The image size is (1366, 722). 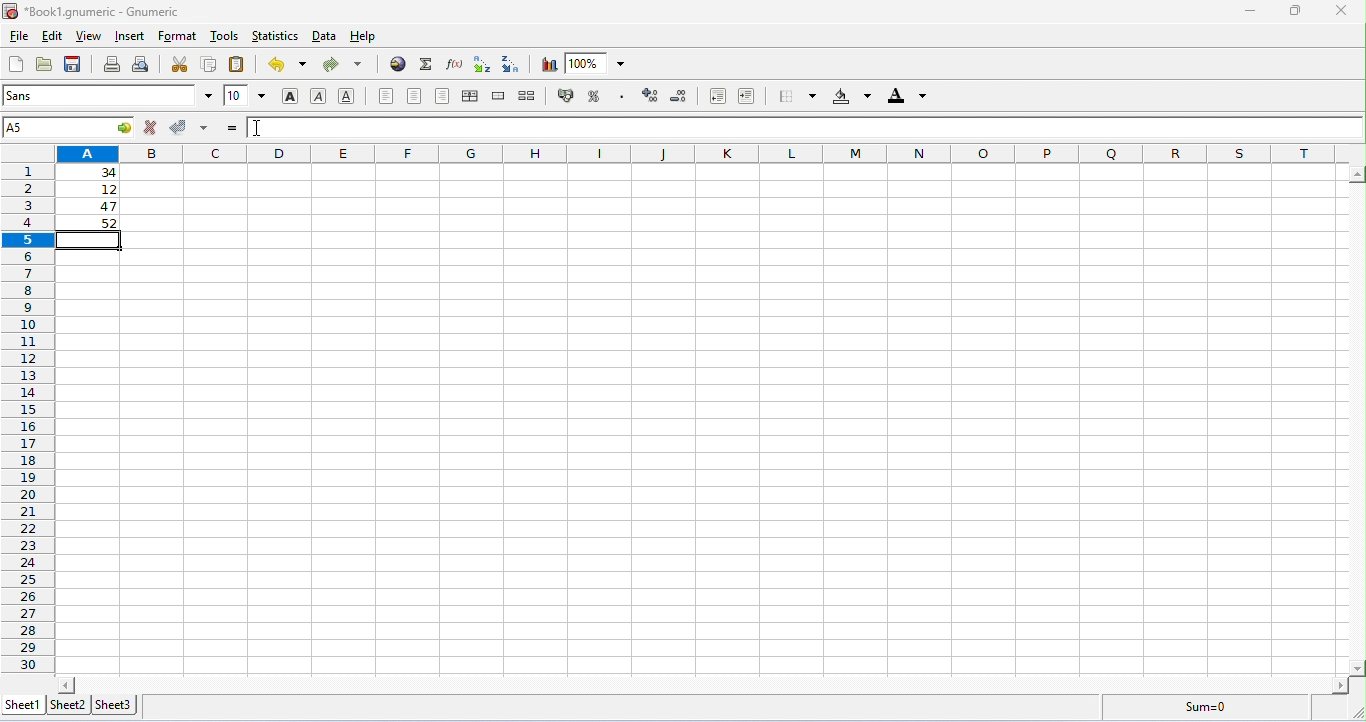 What do you see at coordinates (108, 95) in the screenshot?
I see `font style` at bounding box center [108, 95].